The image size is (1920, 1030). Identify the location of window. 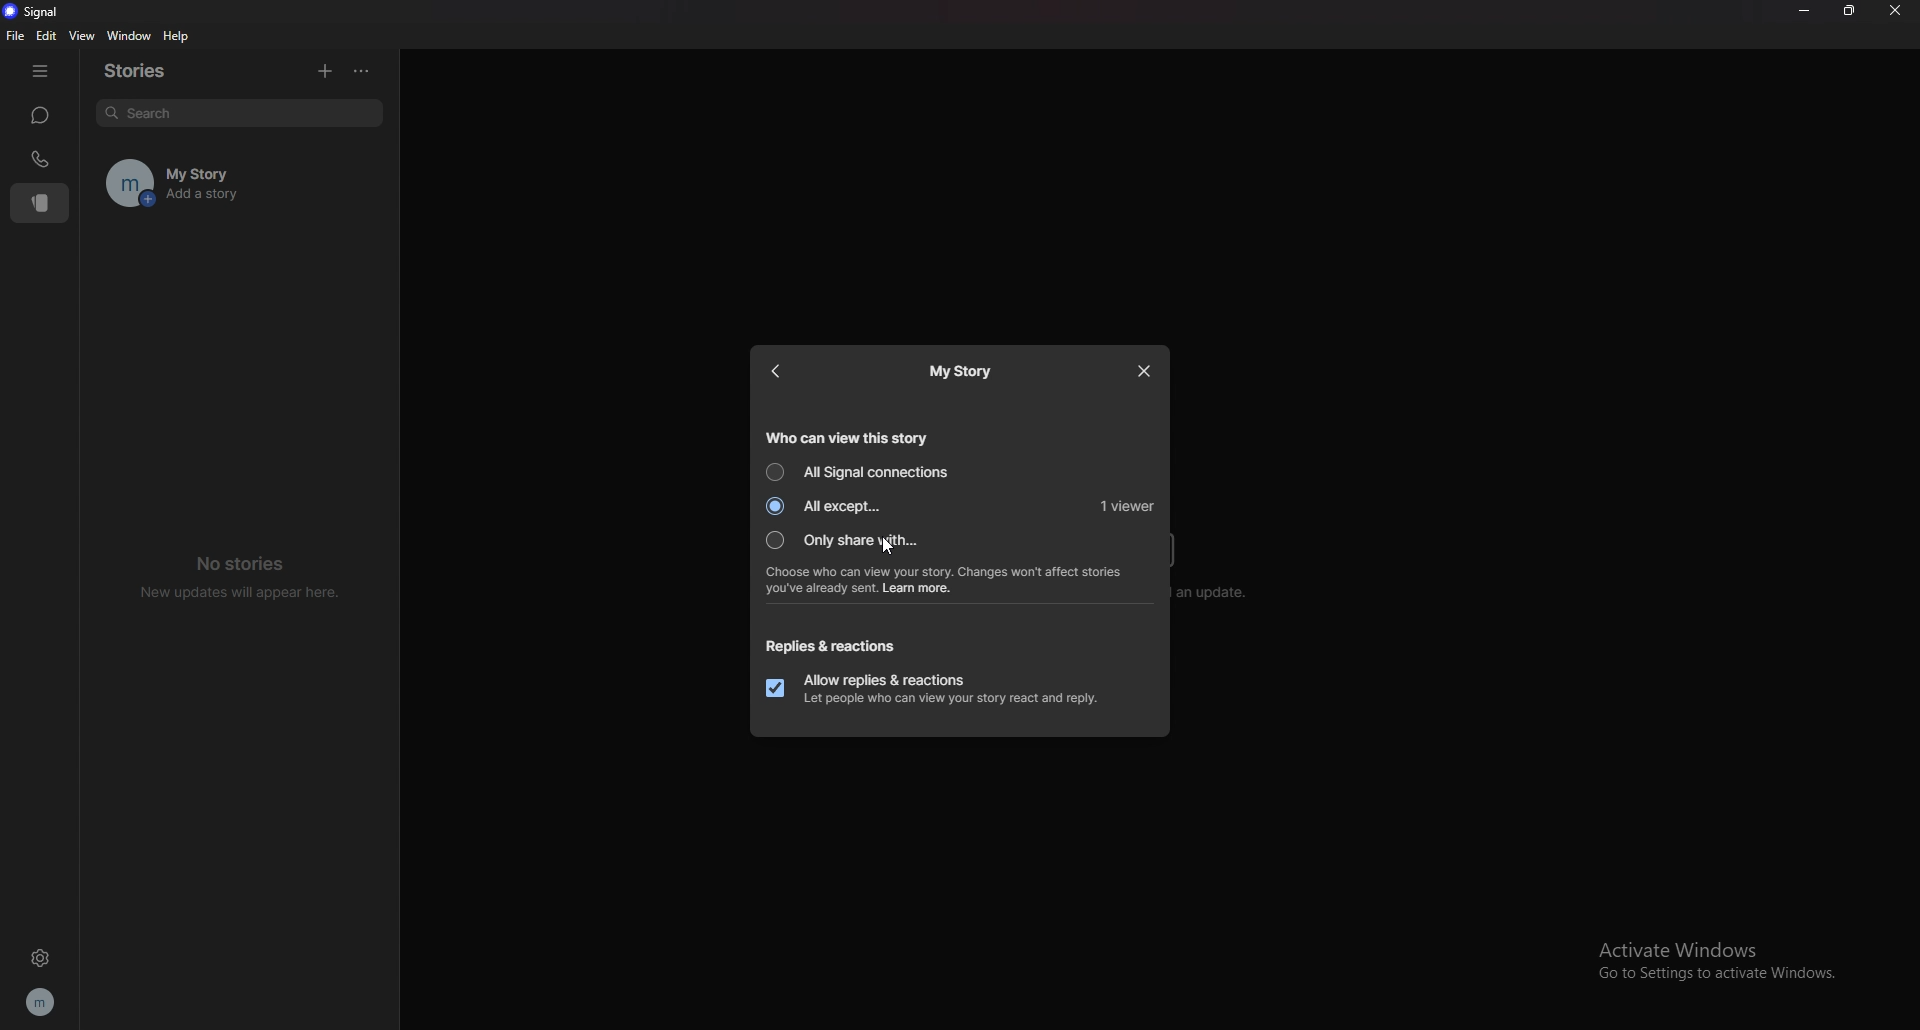
(129, 35).